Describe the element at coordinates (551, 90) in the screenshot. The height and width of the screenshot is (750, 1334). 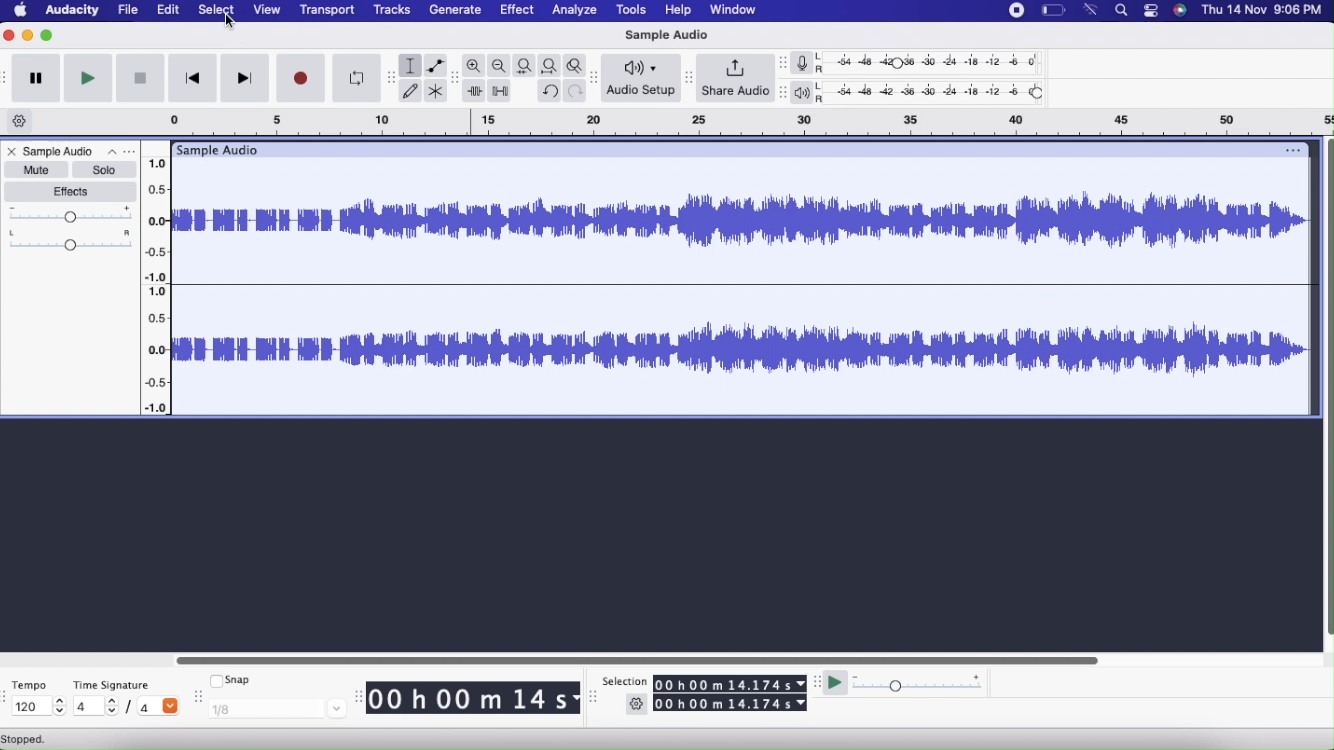
I see `Undo` at that location.